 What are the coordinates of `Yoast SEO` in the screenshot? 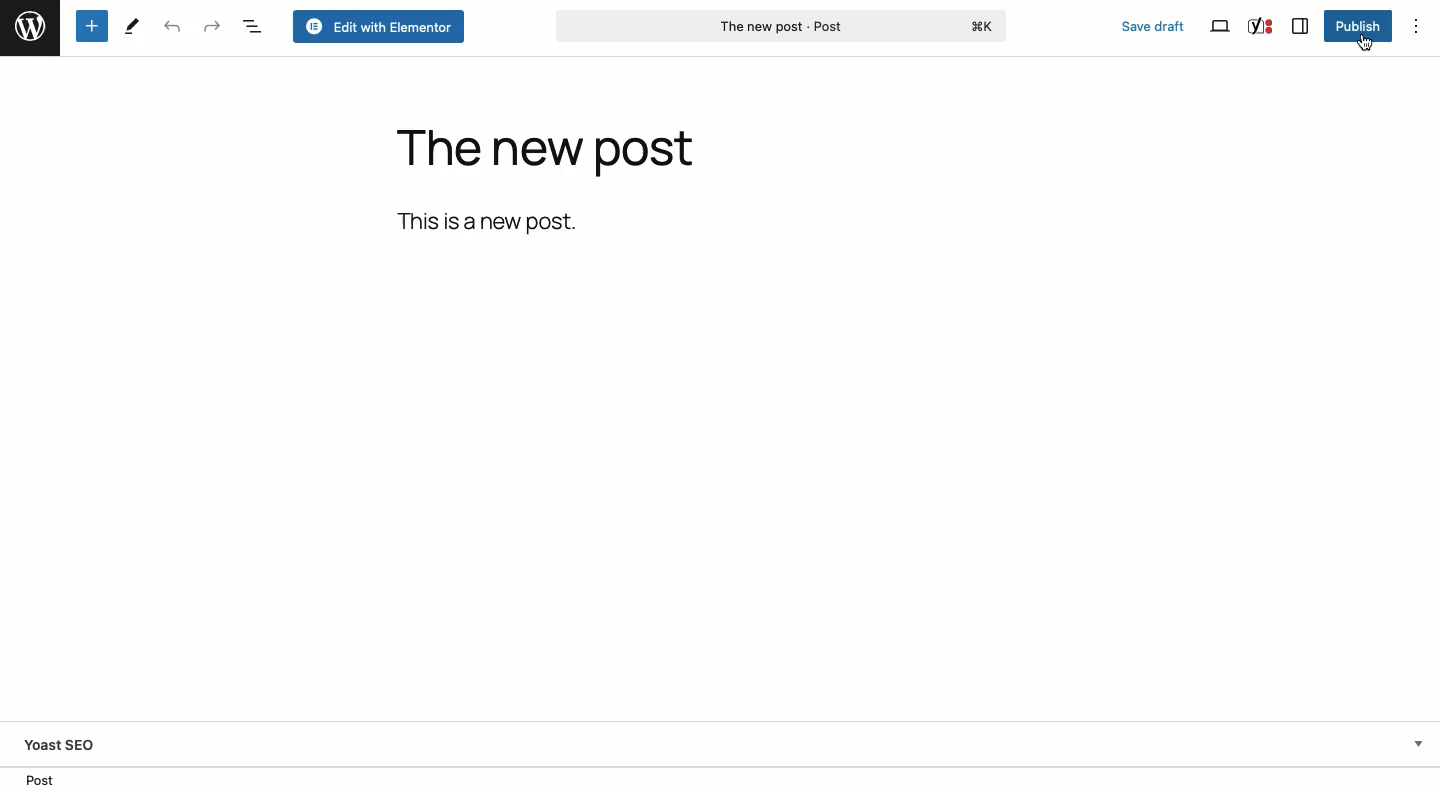 It's located at (1259, 25).